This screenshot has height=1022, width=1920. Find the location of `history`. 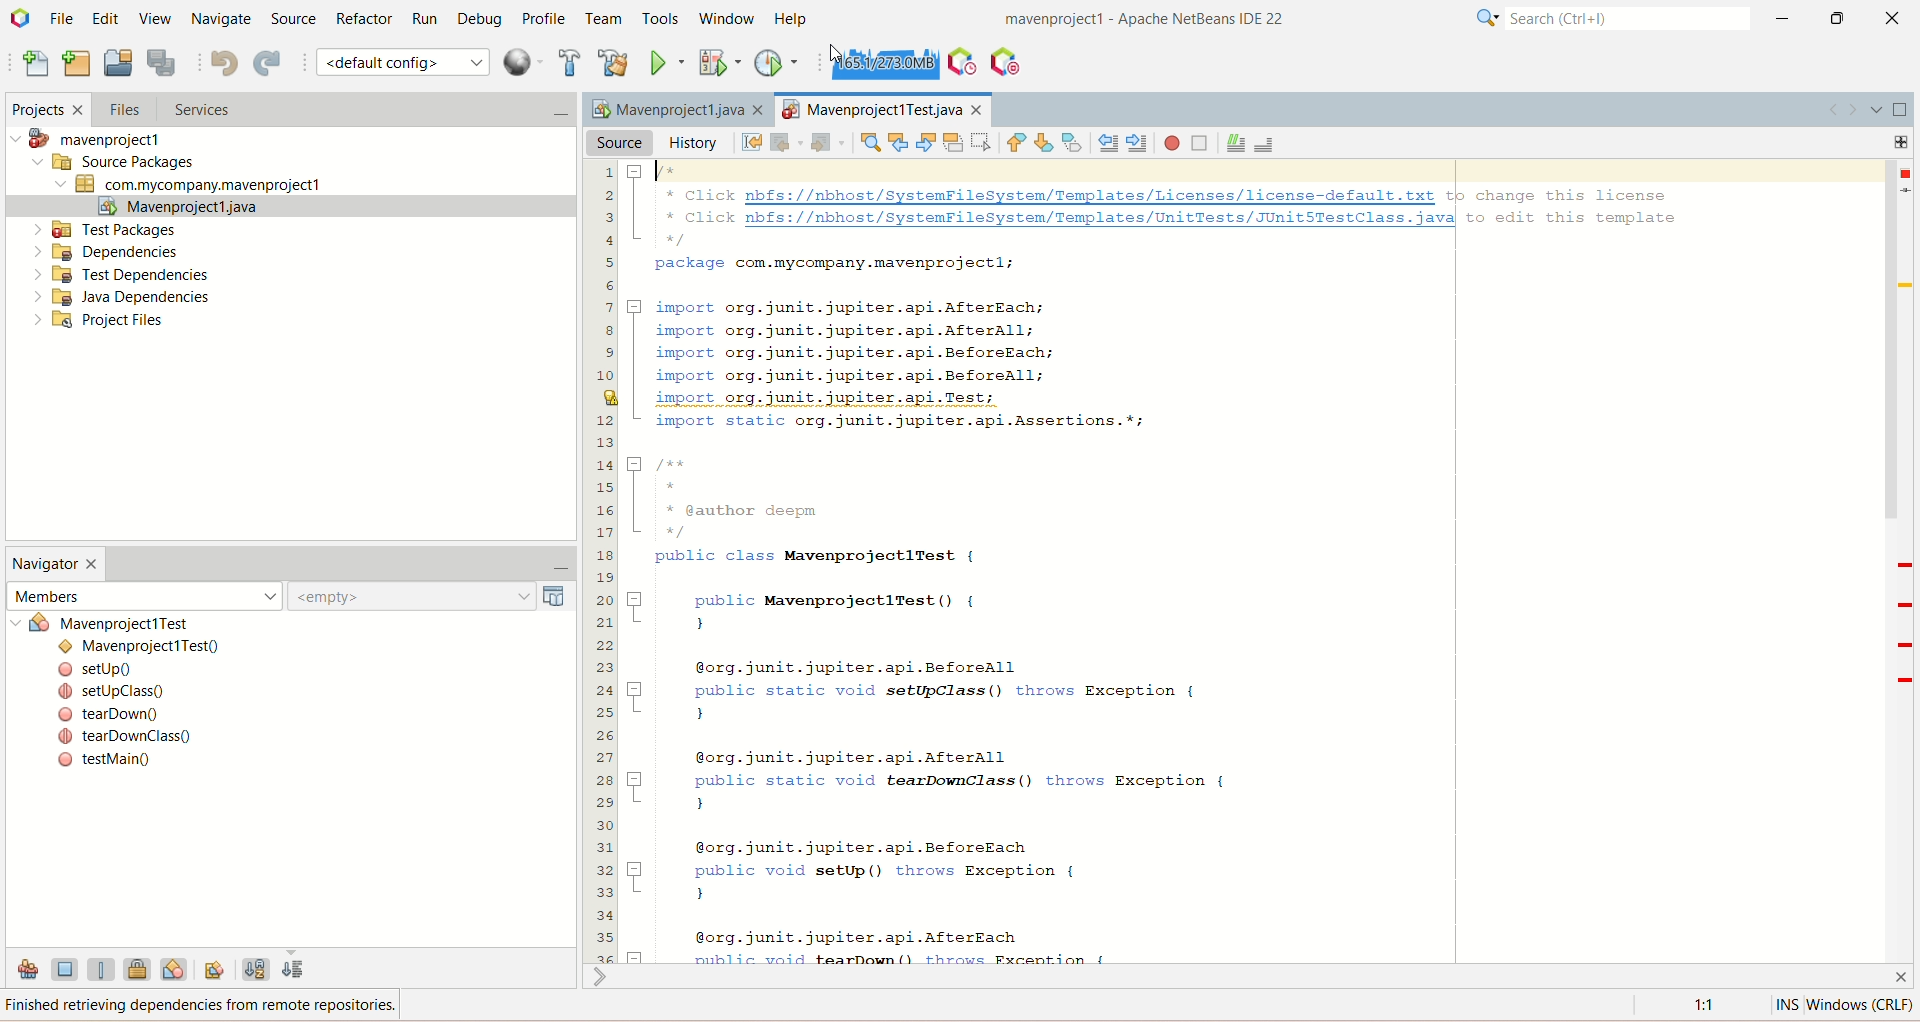

history is located at coordinates (694, 142).